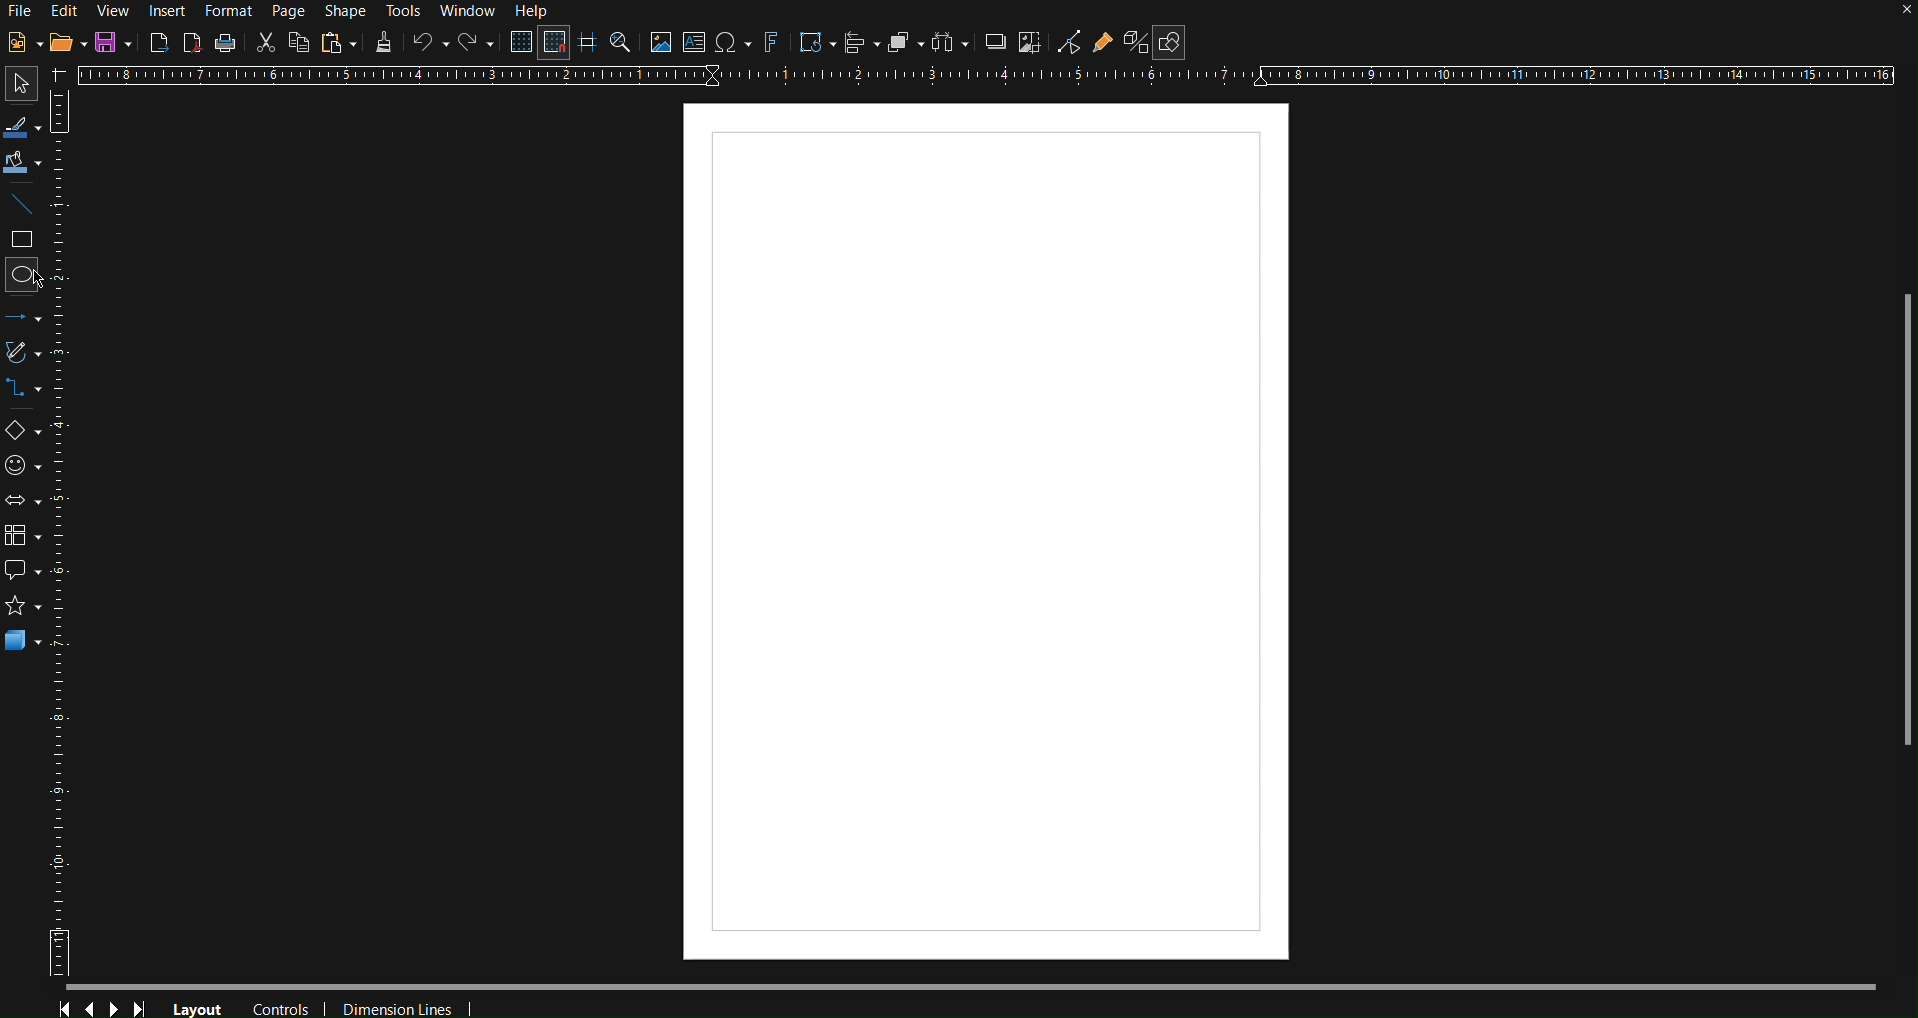 This screenshot has width=1918, height=1018. What do you see at coordinates (985, 537) in the screenshot?
I see `Canvas` at bounding box center [985, 537].